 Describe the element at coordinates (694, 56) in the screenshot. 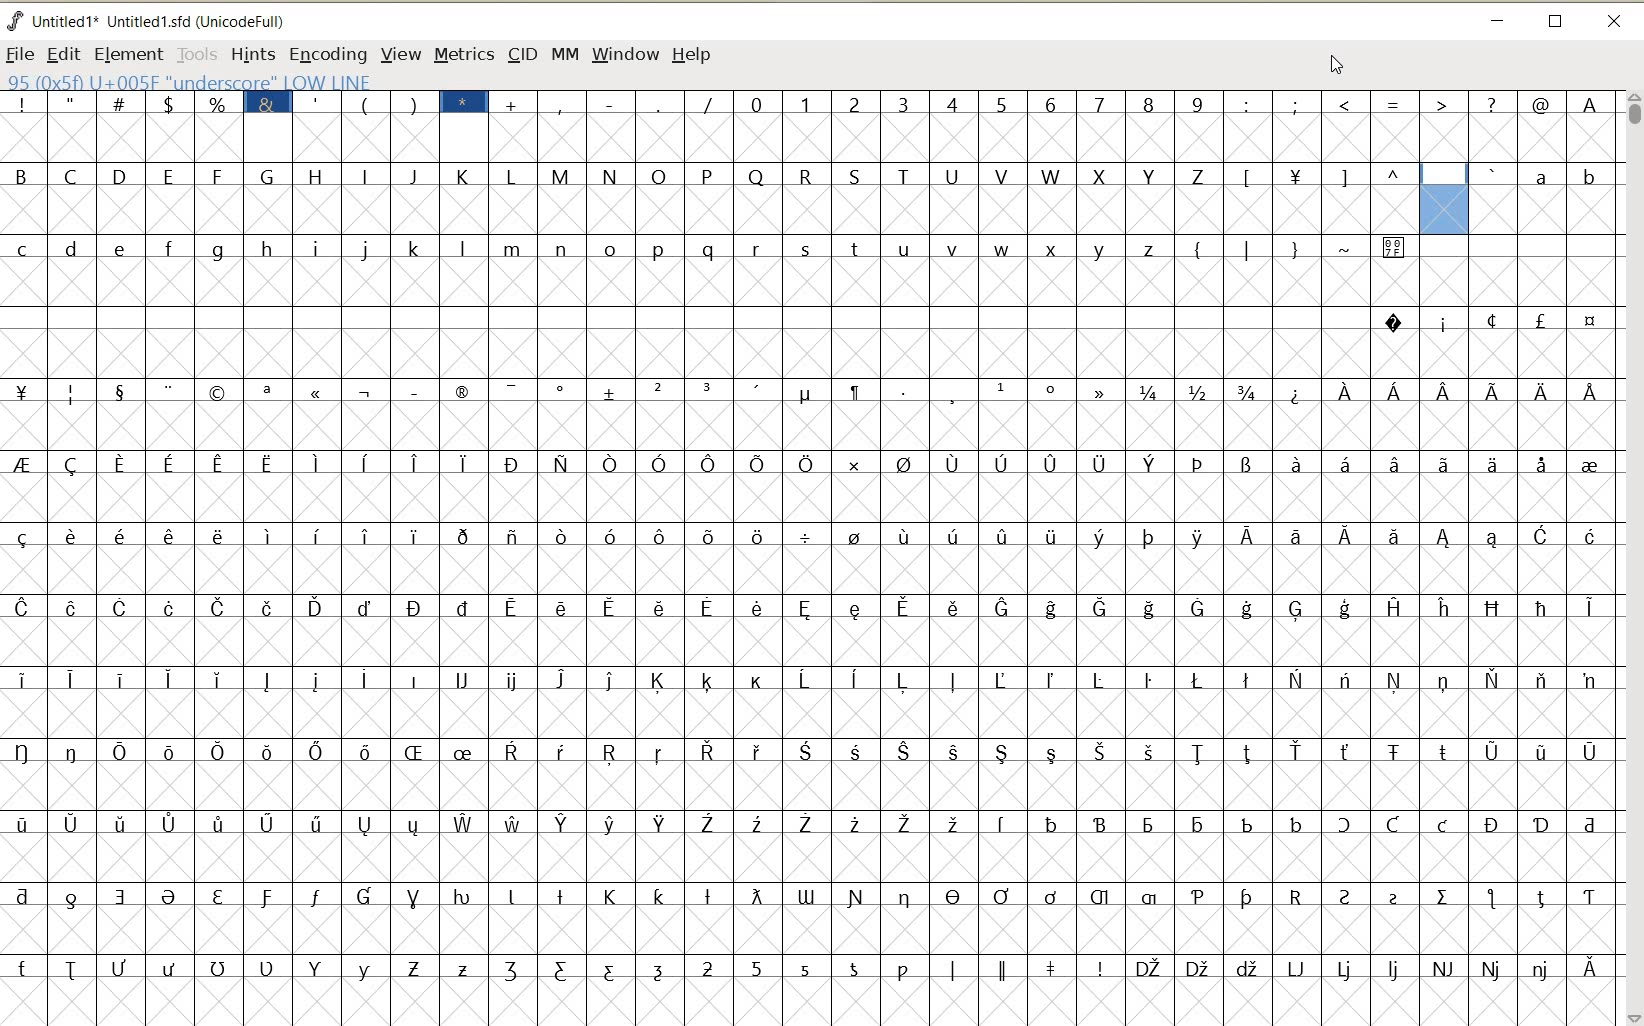

I see `HELP` at that location.